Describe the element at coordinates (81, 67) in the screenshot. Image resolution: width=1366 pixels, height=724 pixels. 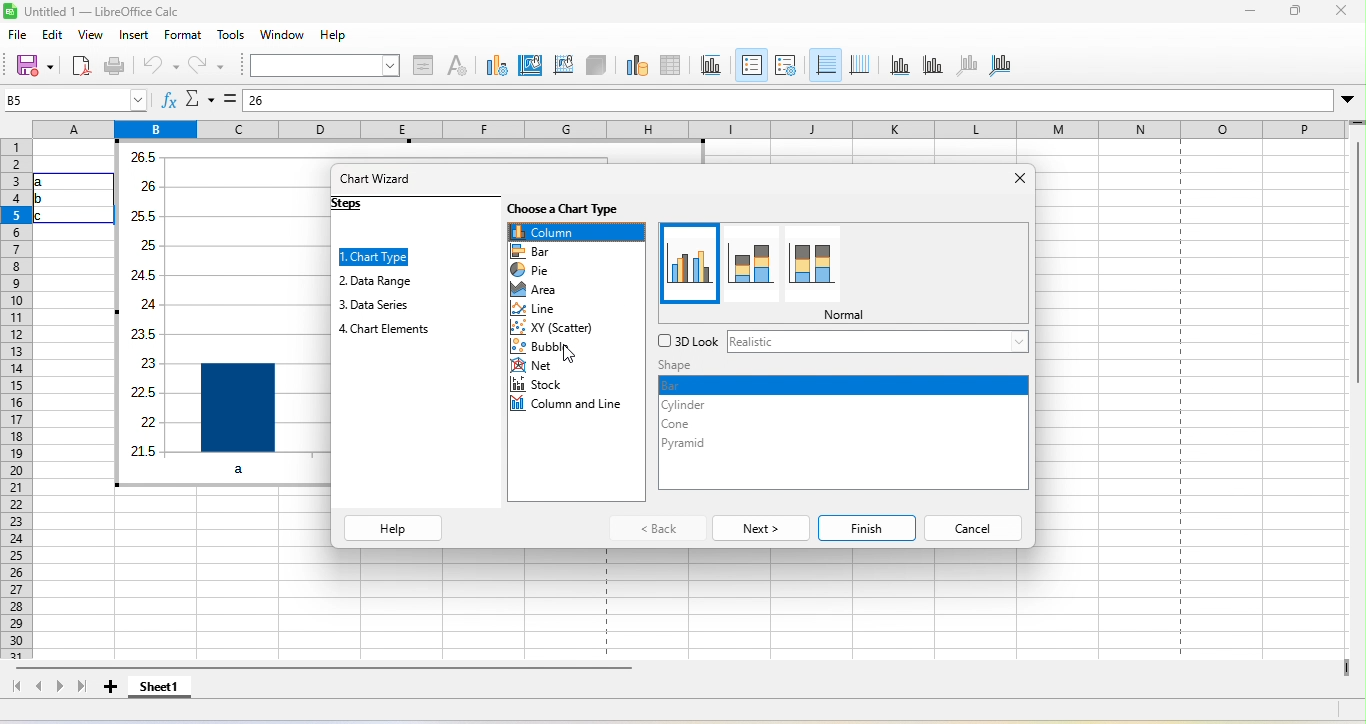
I see `export directly as pf` at that location.